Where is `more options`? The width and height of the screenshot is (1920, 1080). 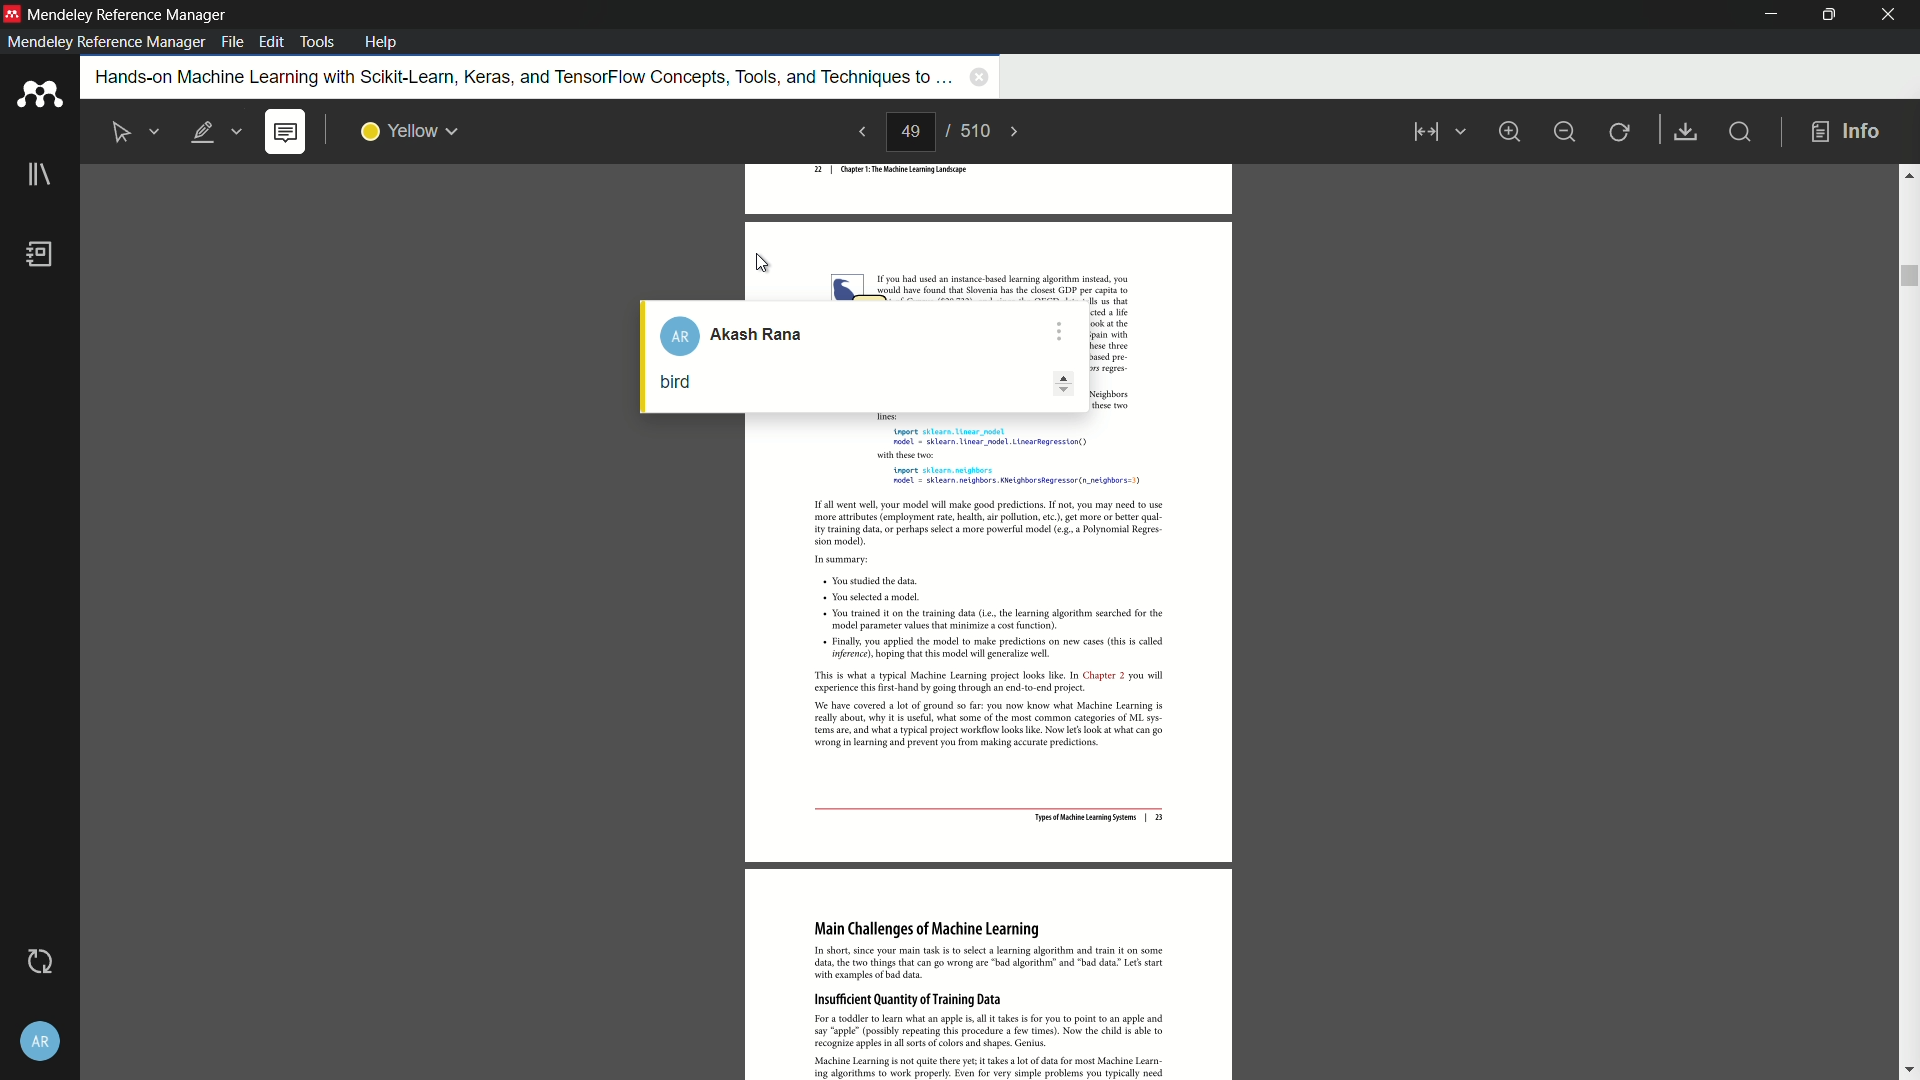
more options is located at coordinates (1058, 325).